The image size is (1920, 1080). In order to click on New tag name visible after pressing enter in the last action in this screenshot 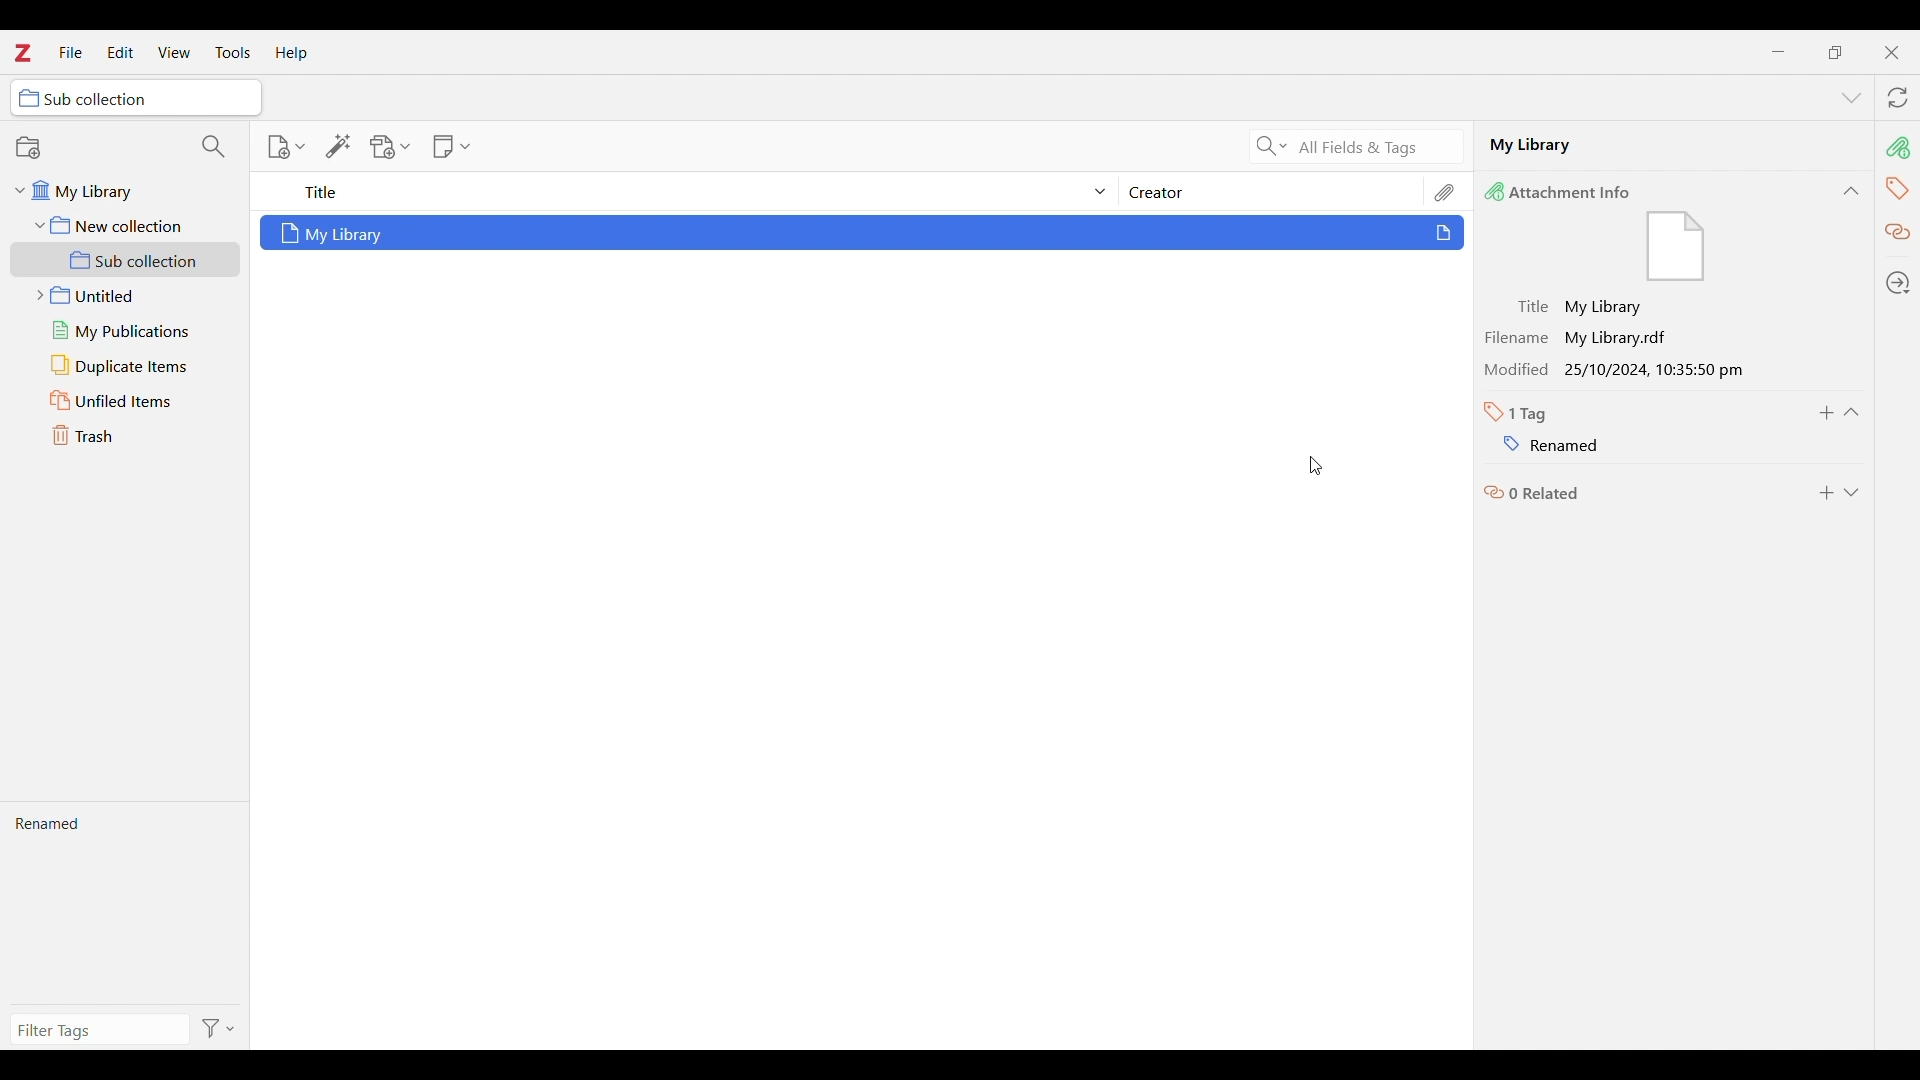, I will do `click(122, 903)`.